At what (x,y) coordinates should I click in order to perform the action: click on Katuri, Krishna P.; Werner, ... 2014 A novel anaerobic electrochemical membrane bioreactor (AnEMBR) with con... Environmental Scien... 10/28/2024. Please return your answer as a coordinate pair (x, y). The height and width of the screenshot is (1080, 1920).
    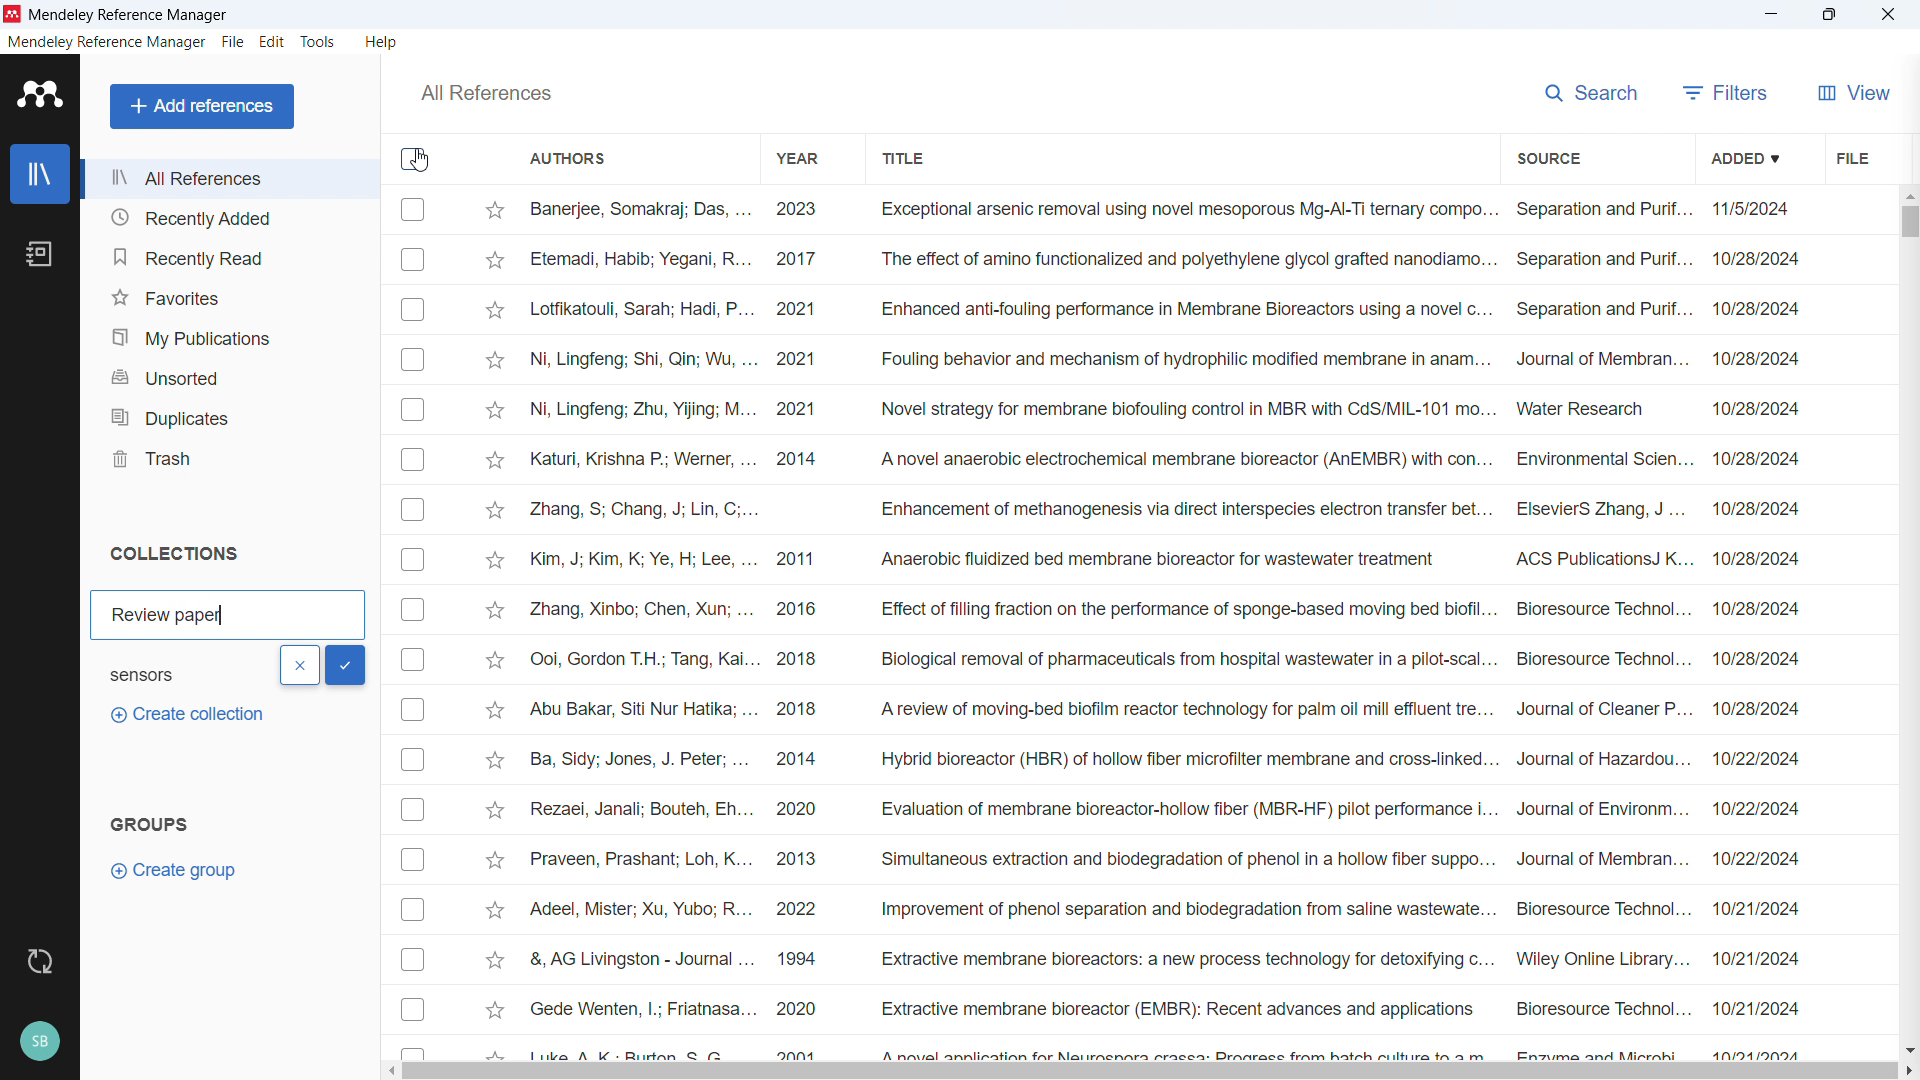
    Looking at the image, I should click on (1165, 460).